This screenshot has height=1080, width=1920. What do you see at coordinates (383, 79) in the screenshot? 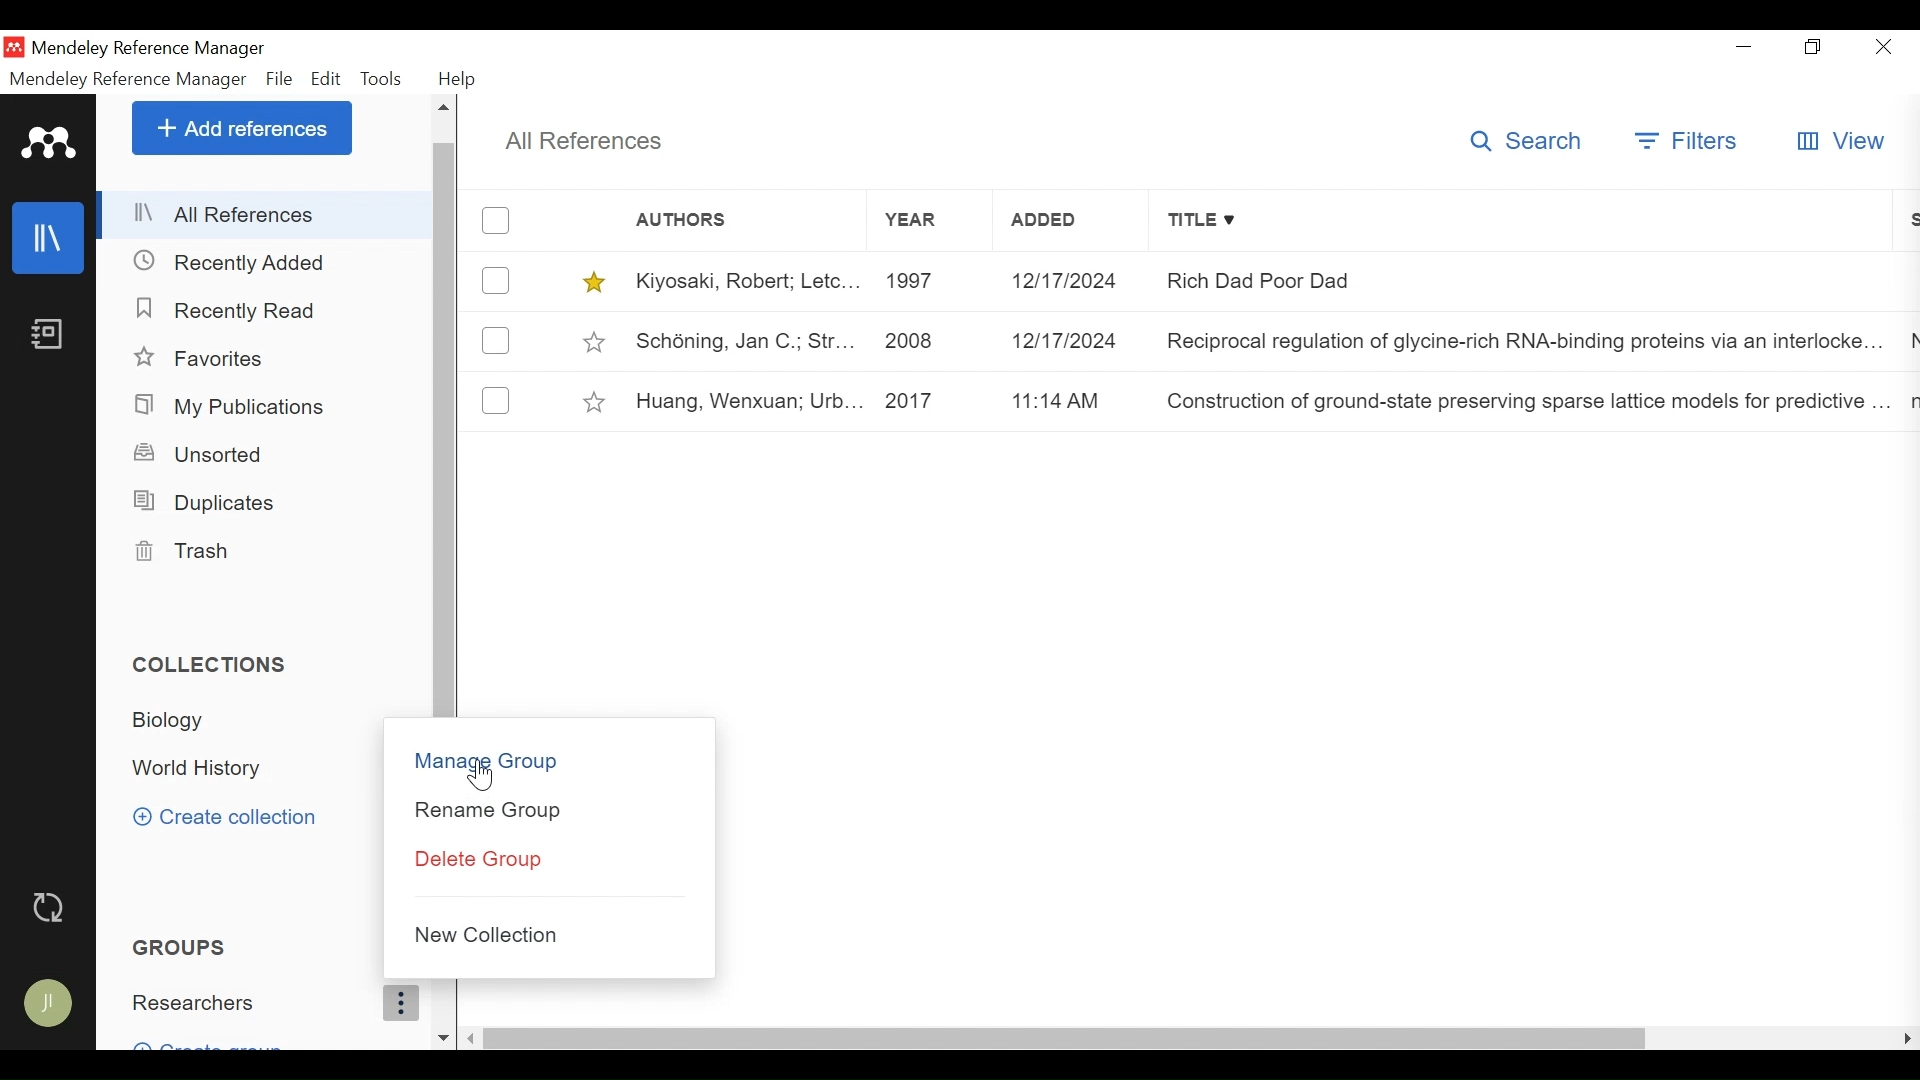
I see `Tools` at bounding box center [383, 79].